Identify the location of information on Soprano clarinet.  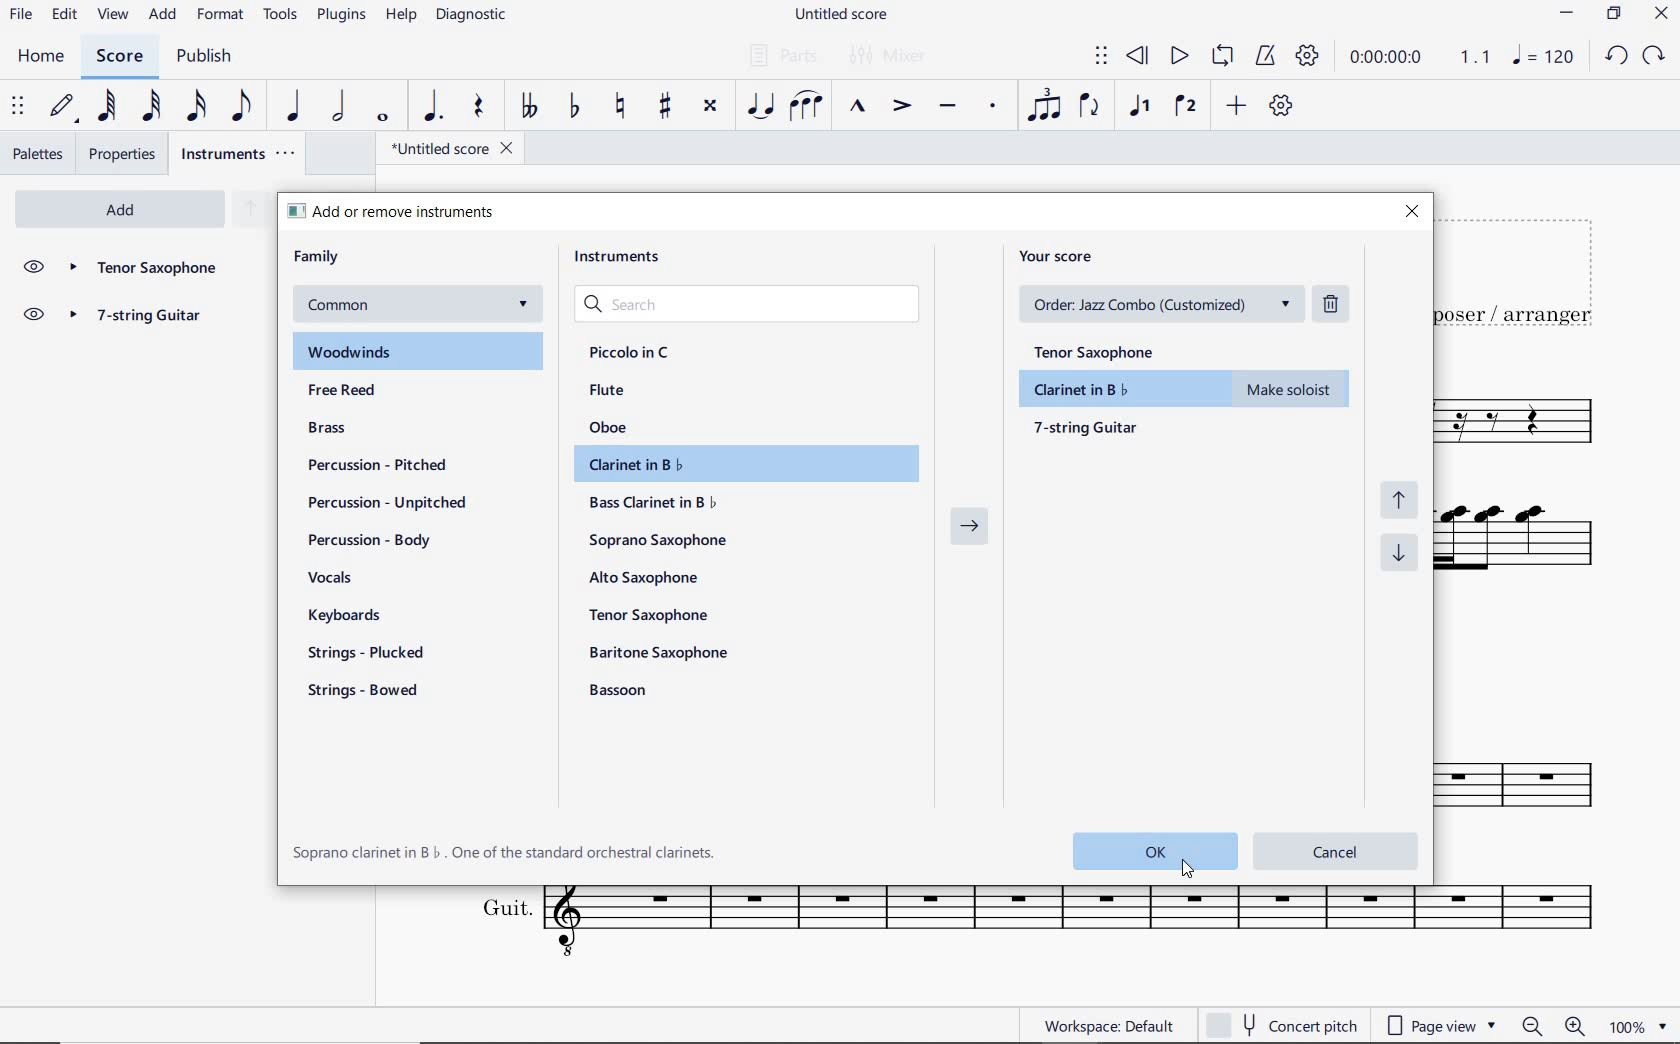
(505, 852).